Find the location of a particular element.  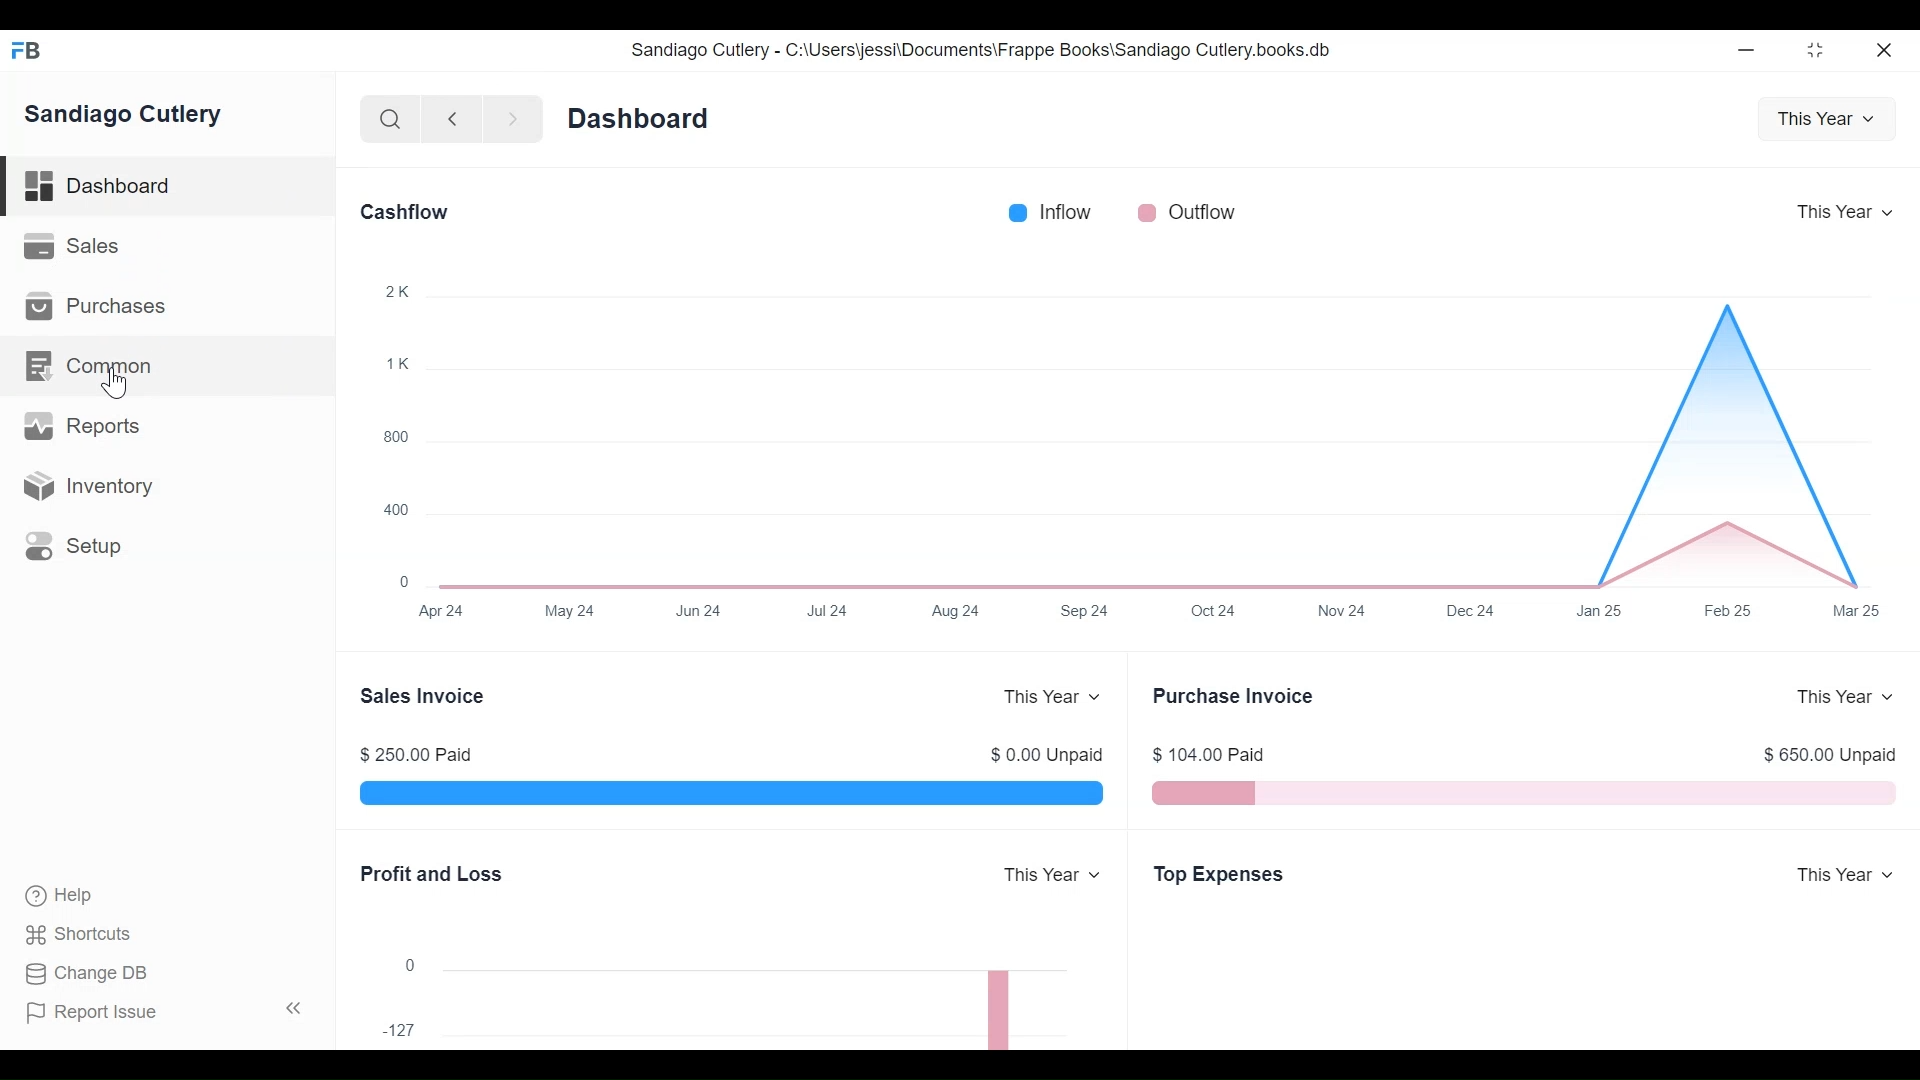

Setup is located at coordinates (167, 545).